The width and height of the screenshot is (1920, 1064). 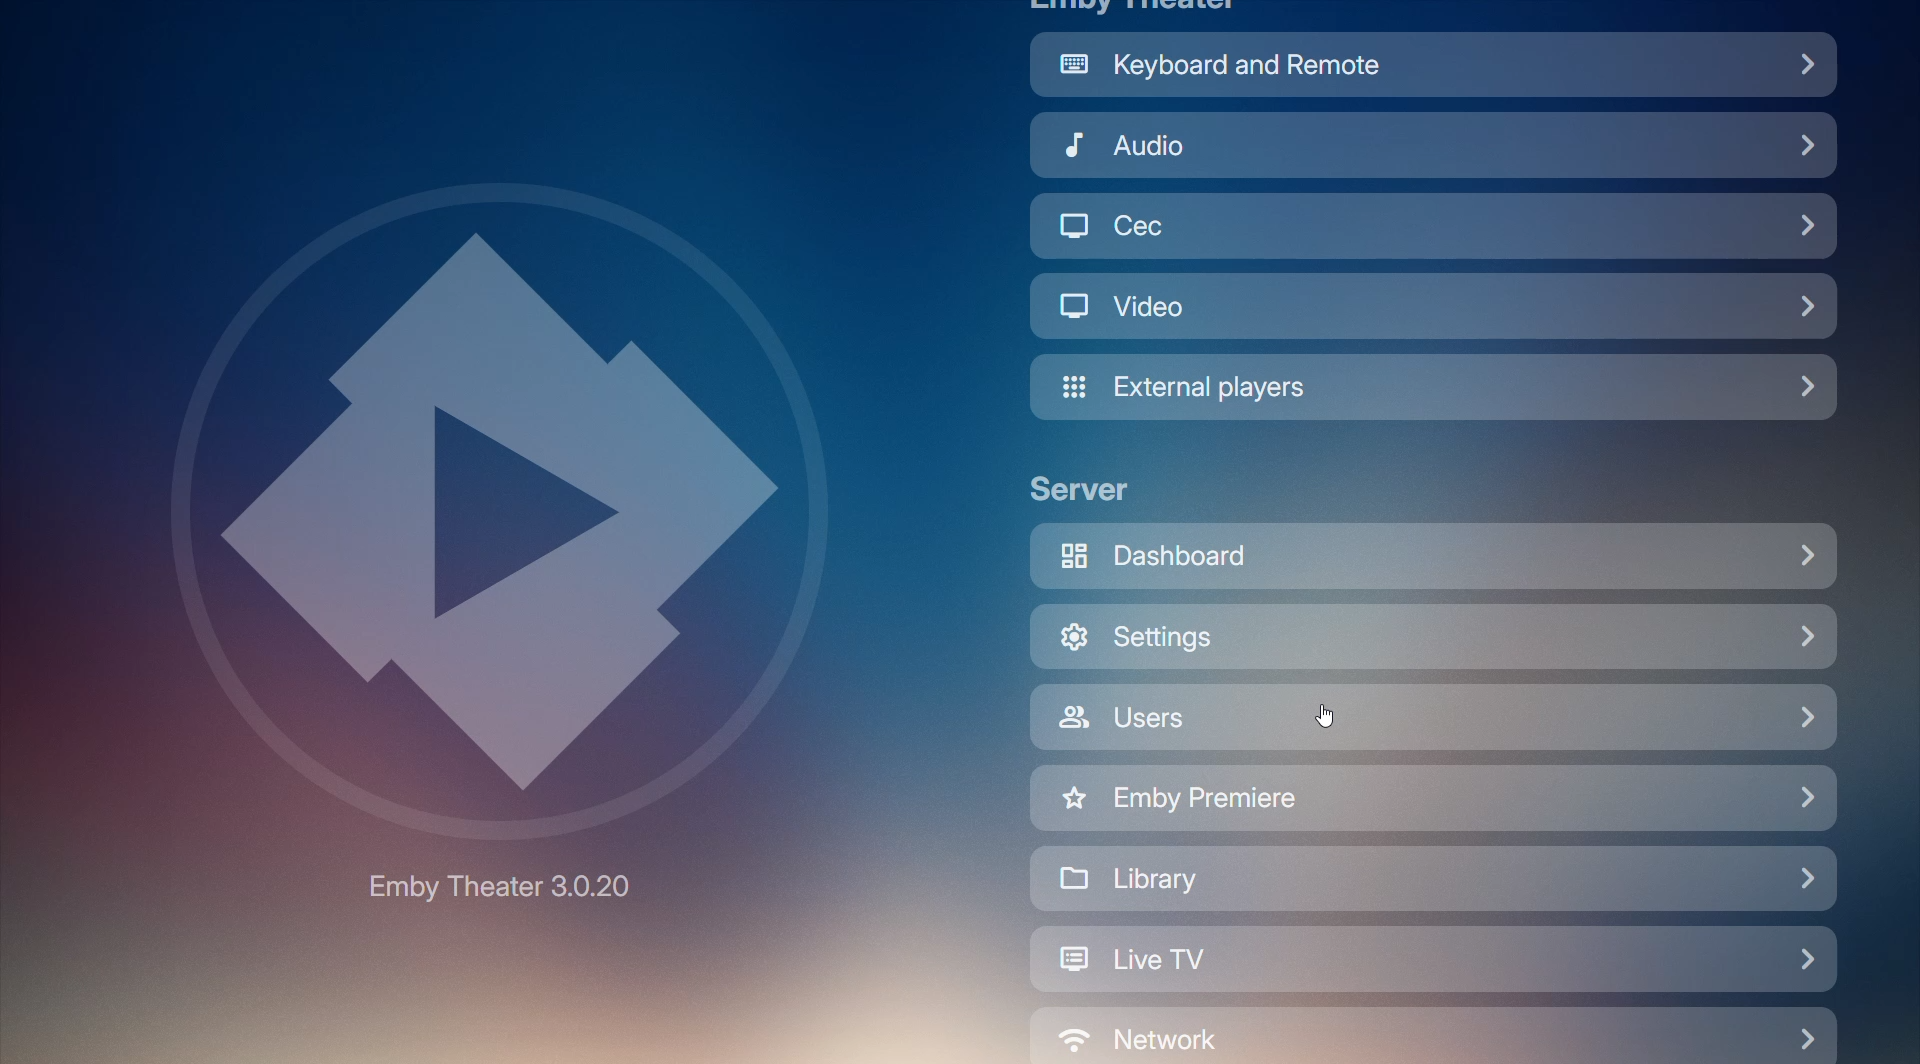 What do you see at coordinates (1133, 12) in the screenshot?
I see `Emby Theater` at bounding box center [1133, 12].